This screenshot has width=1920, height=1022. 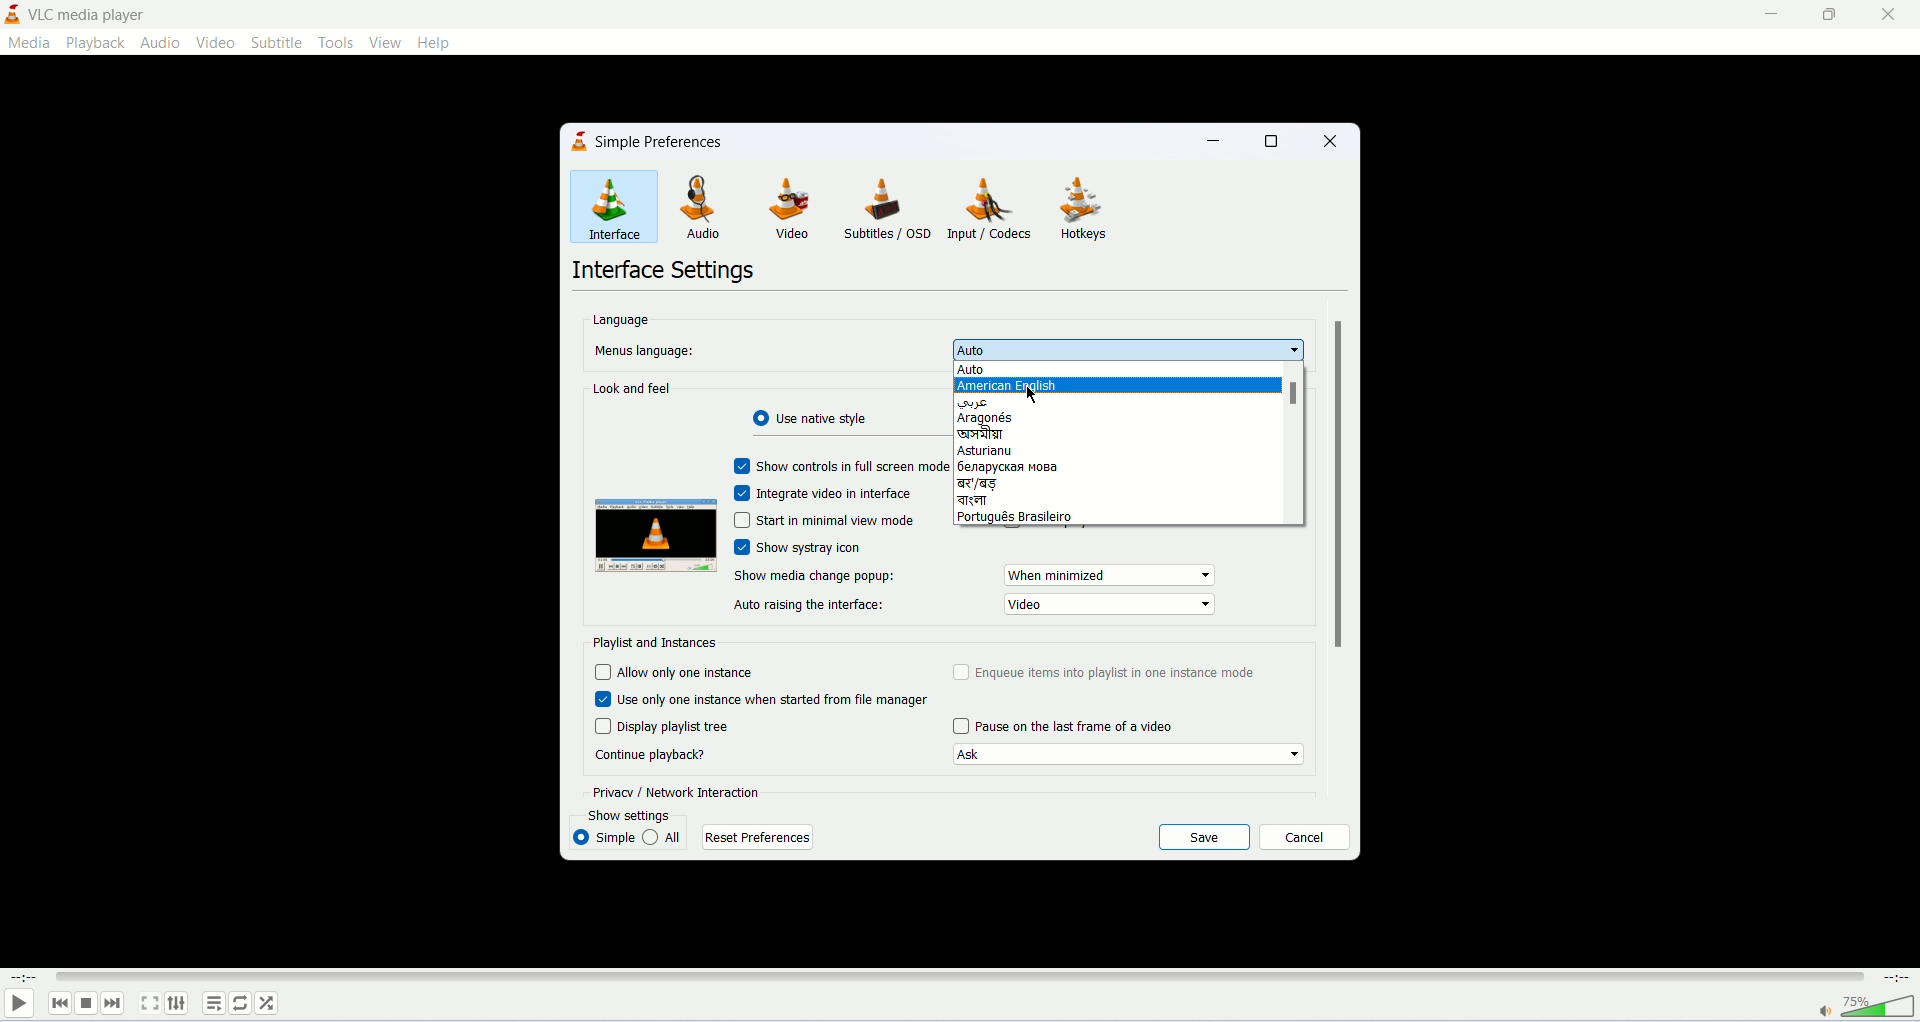 What do you see at coordinates (994, 207) in the screenshot?
I see `input` at bounding box center [994, 207].